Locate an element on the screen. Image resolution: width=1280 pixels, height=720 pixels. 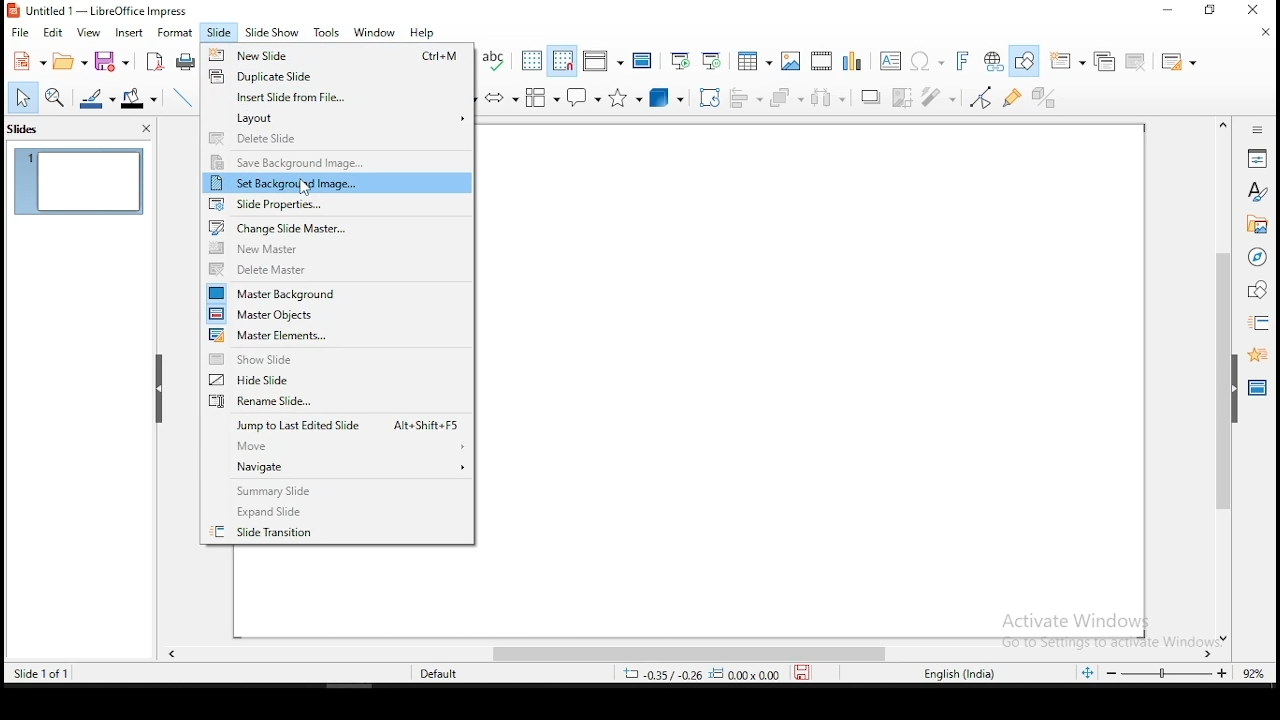
master objects is located at coordinates (336, 314).